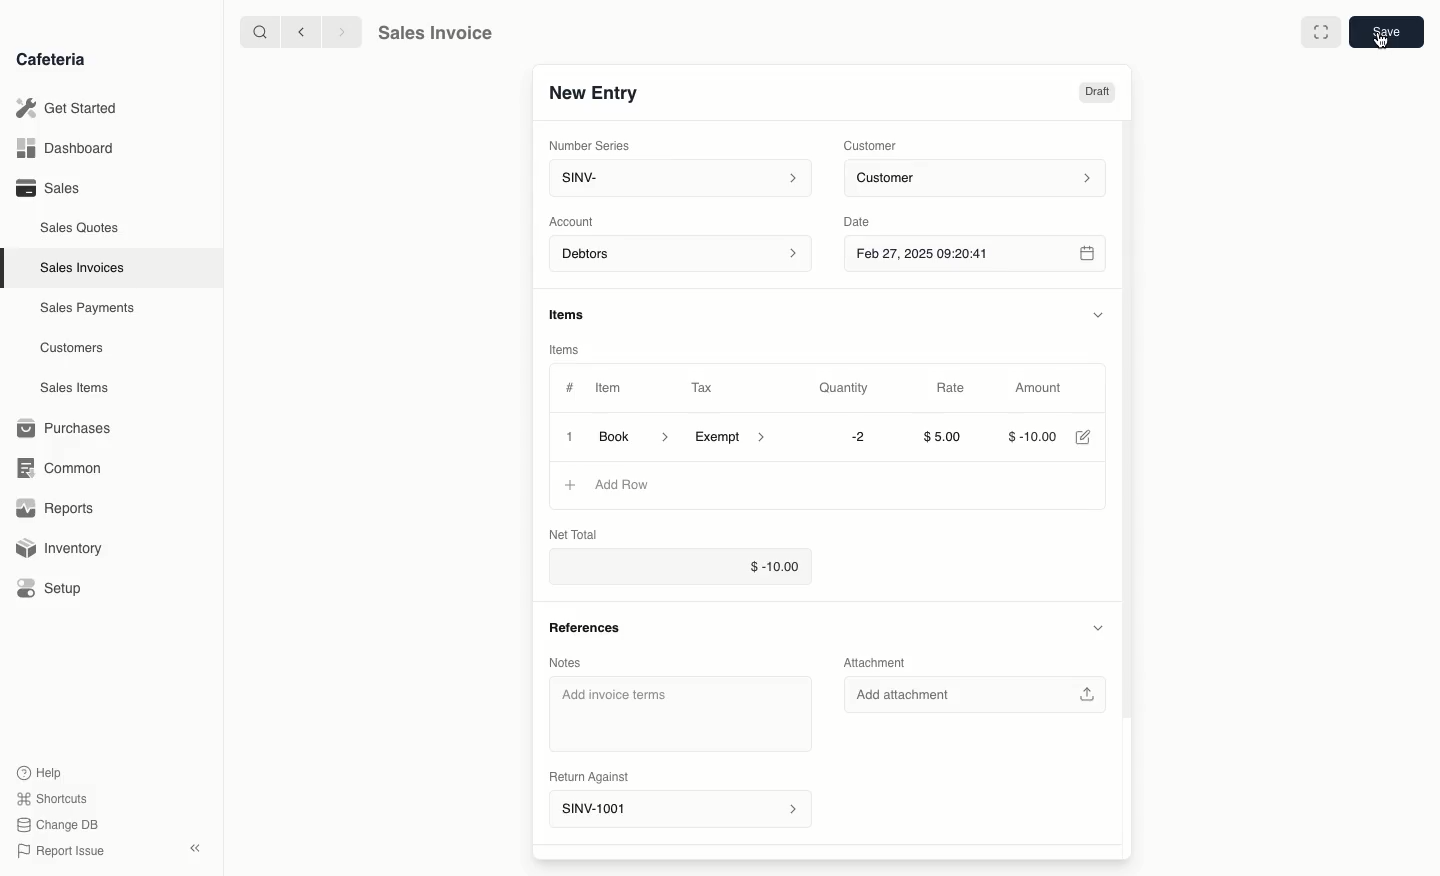 This screenshot has width=1440, height=876. What do you see at coordinates (566, 436) in the screenshot?
I see `1` at bounding box center [566, 436].